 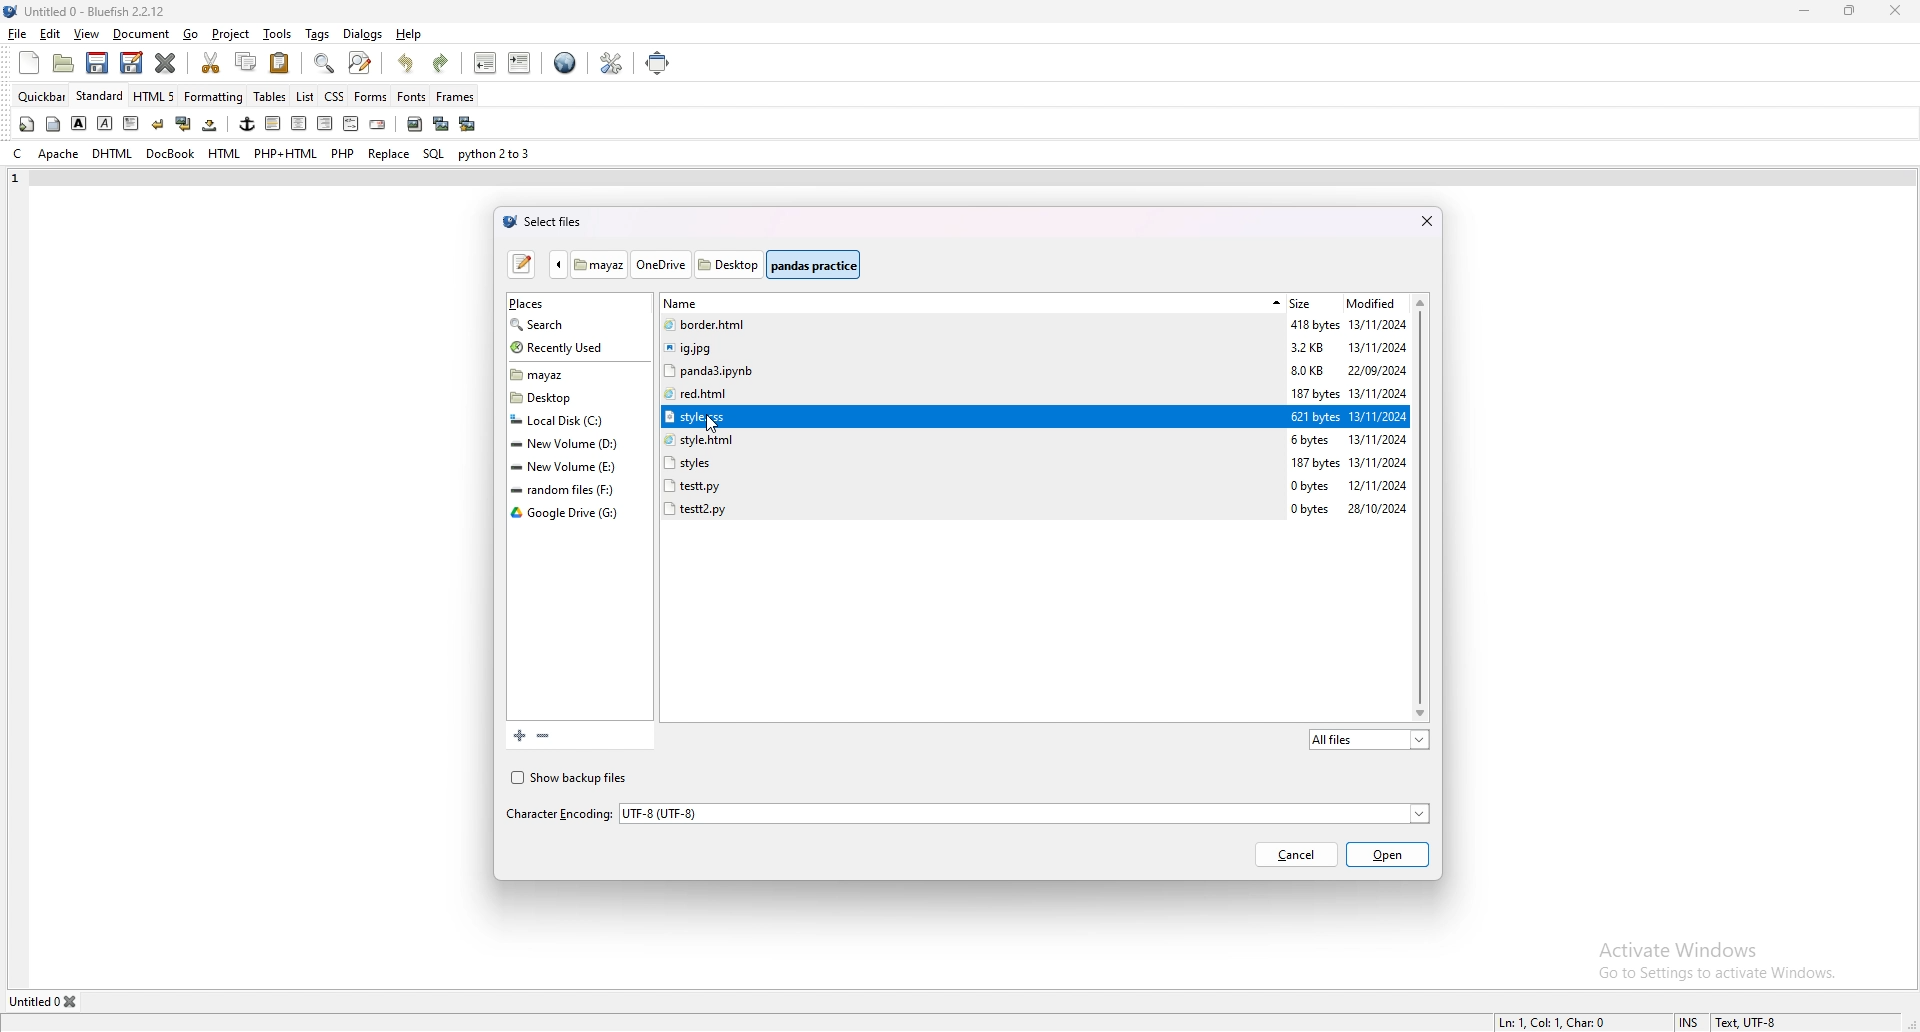 I want to click on html comment, so click(x=352, y=124).